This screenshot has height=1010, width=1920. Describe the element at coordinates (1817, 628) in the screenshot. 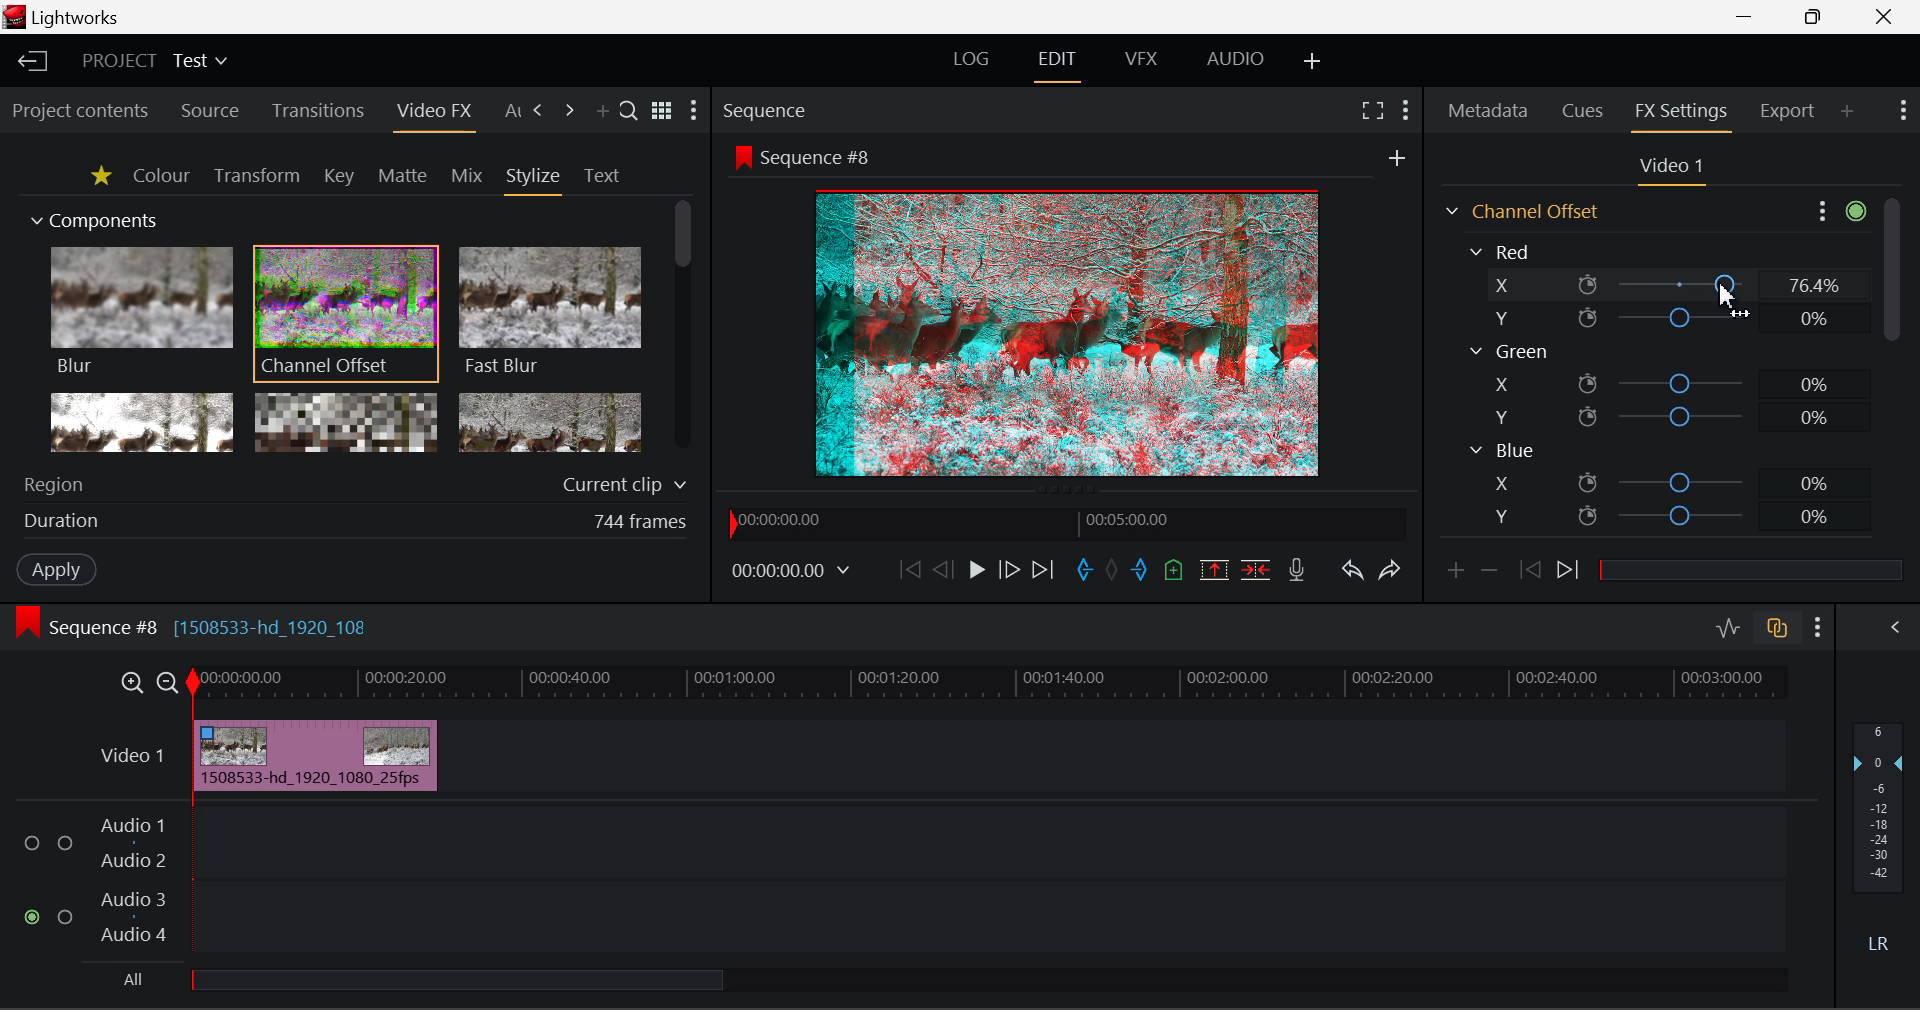

I see `Show Settings` at that location.